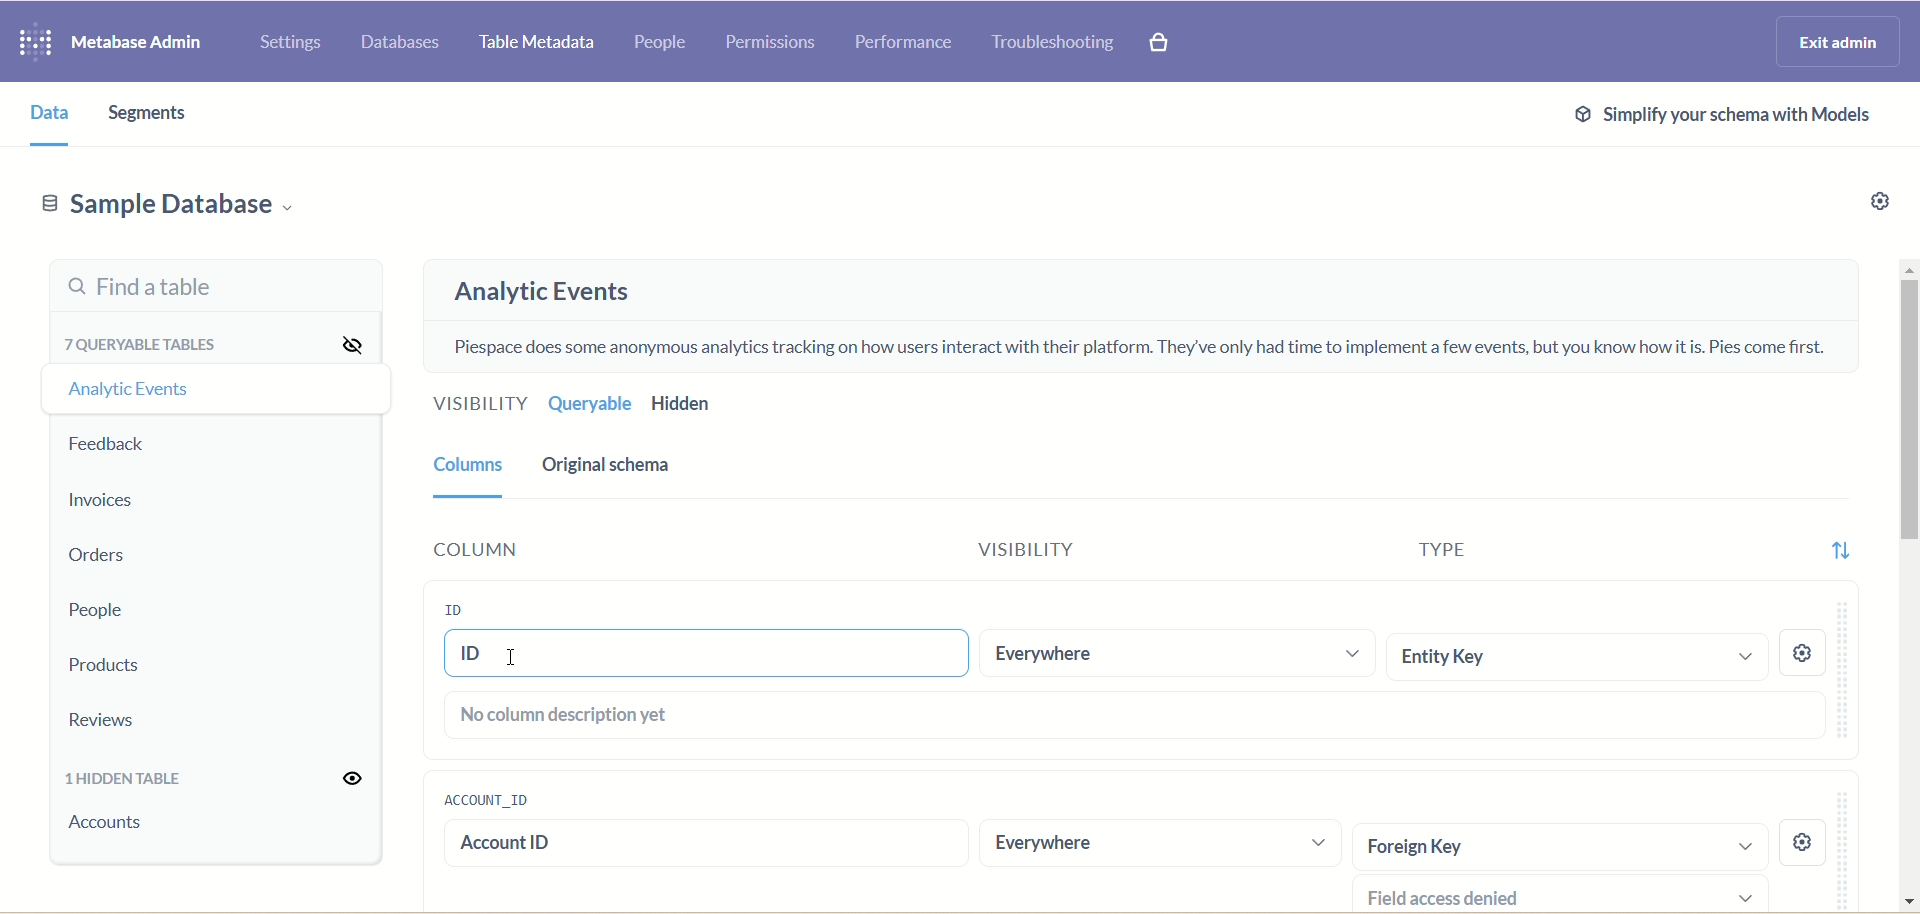  Describe the element at coordinates (1021, 550) in the screenshot. I see `Visibility` at that location.